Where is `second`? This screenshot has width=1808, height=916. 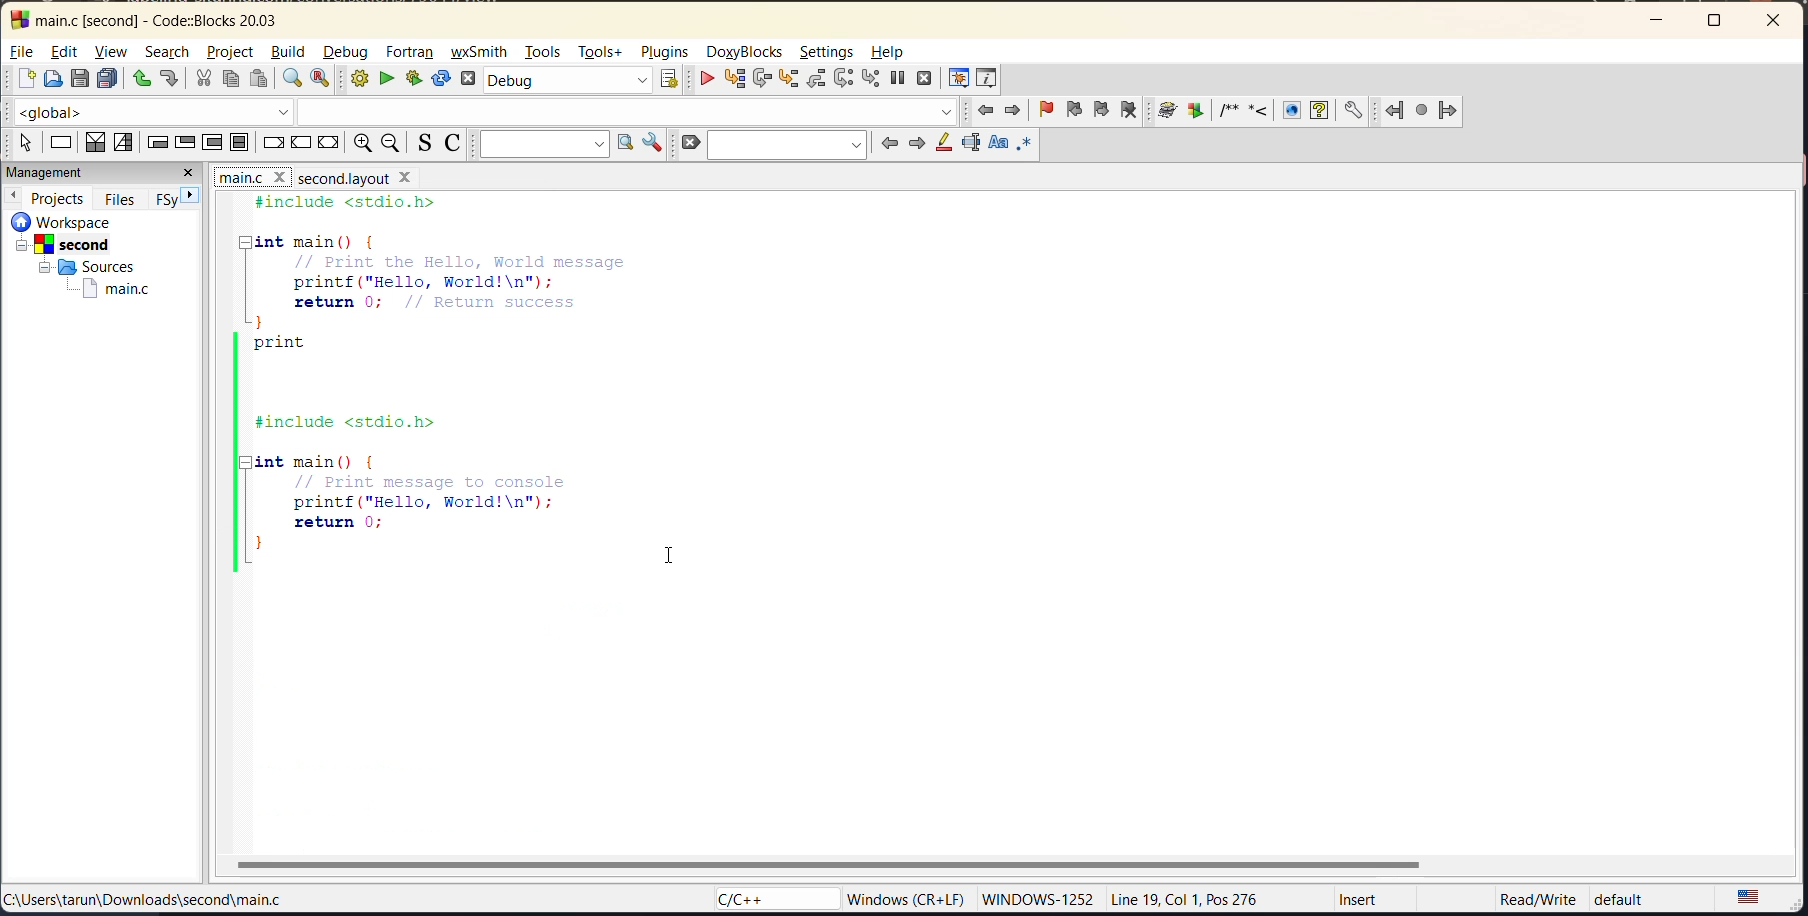
second is located at coordinates (65, 246).